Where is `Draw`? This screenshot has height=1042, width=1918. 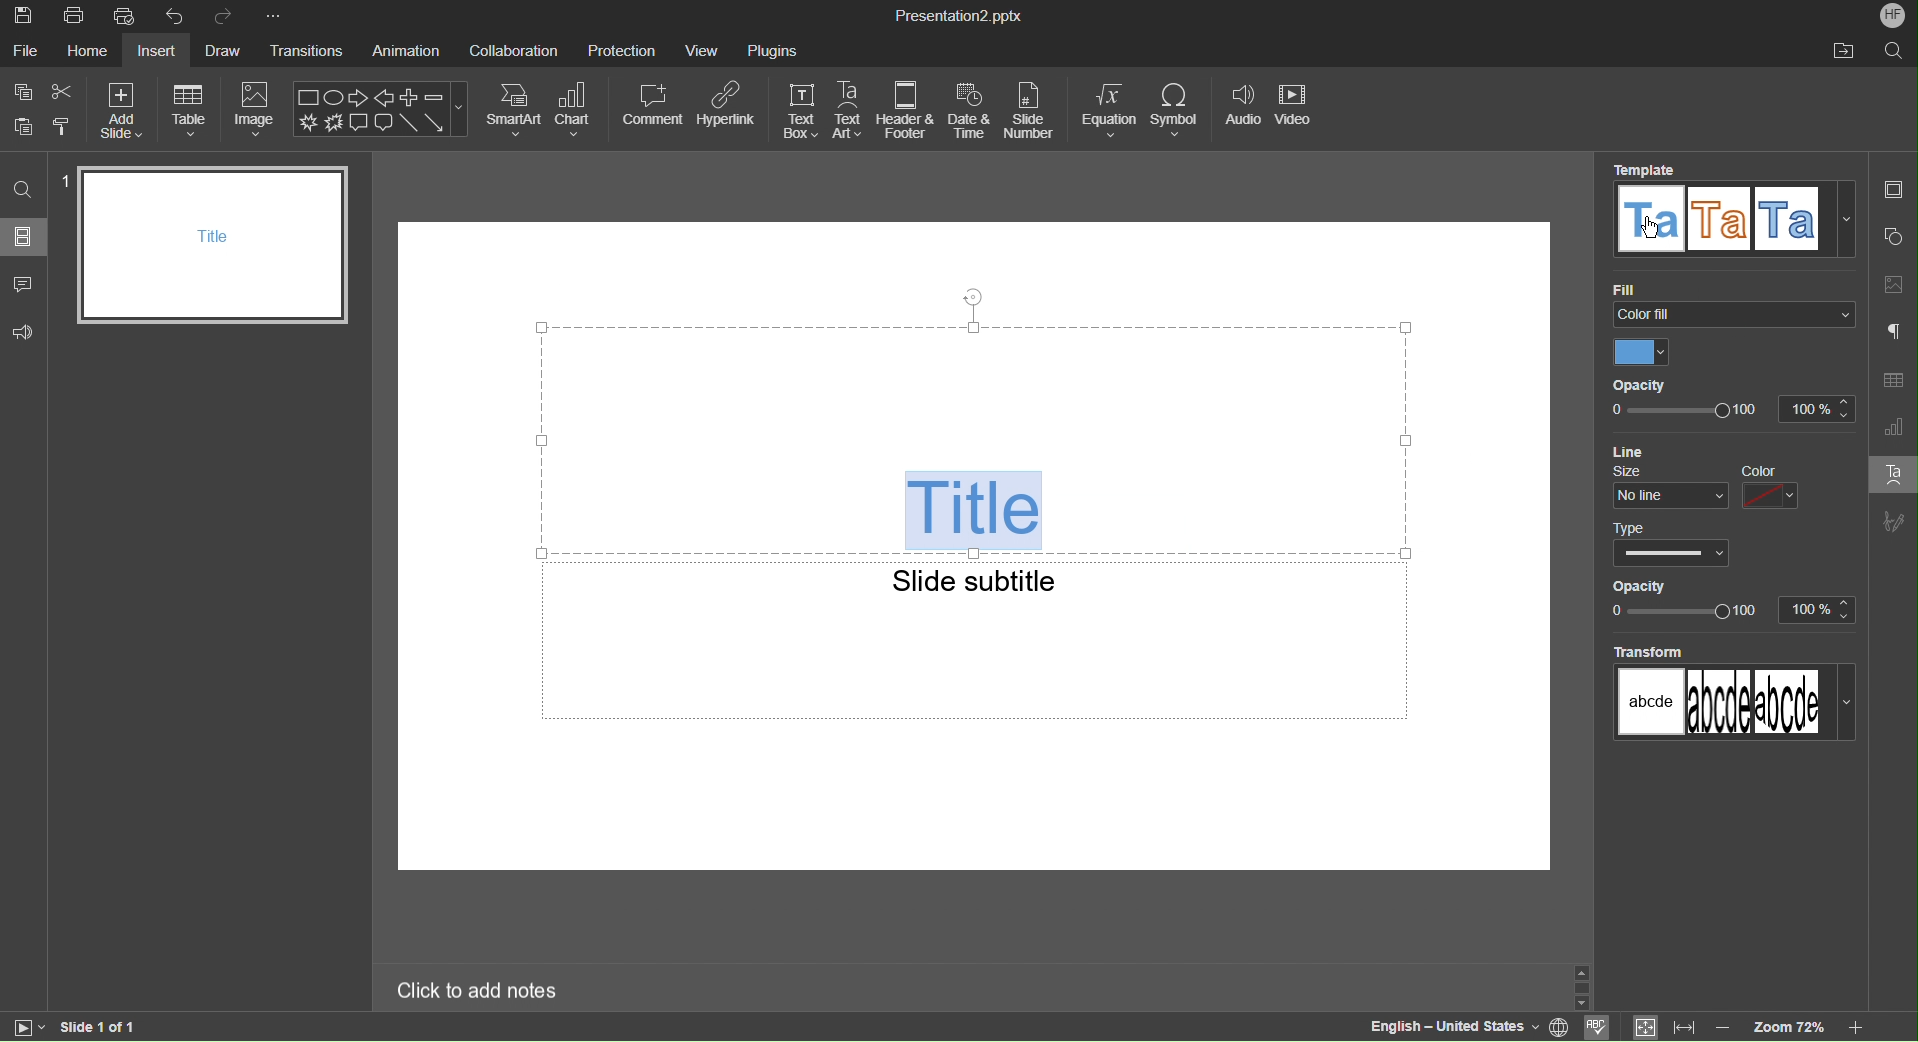 Draw is located at coordinates (228, 51).